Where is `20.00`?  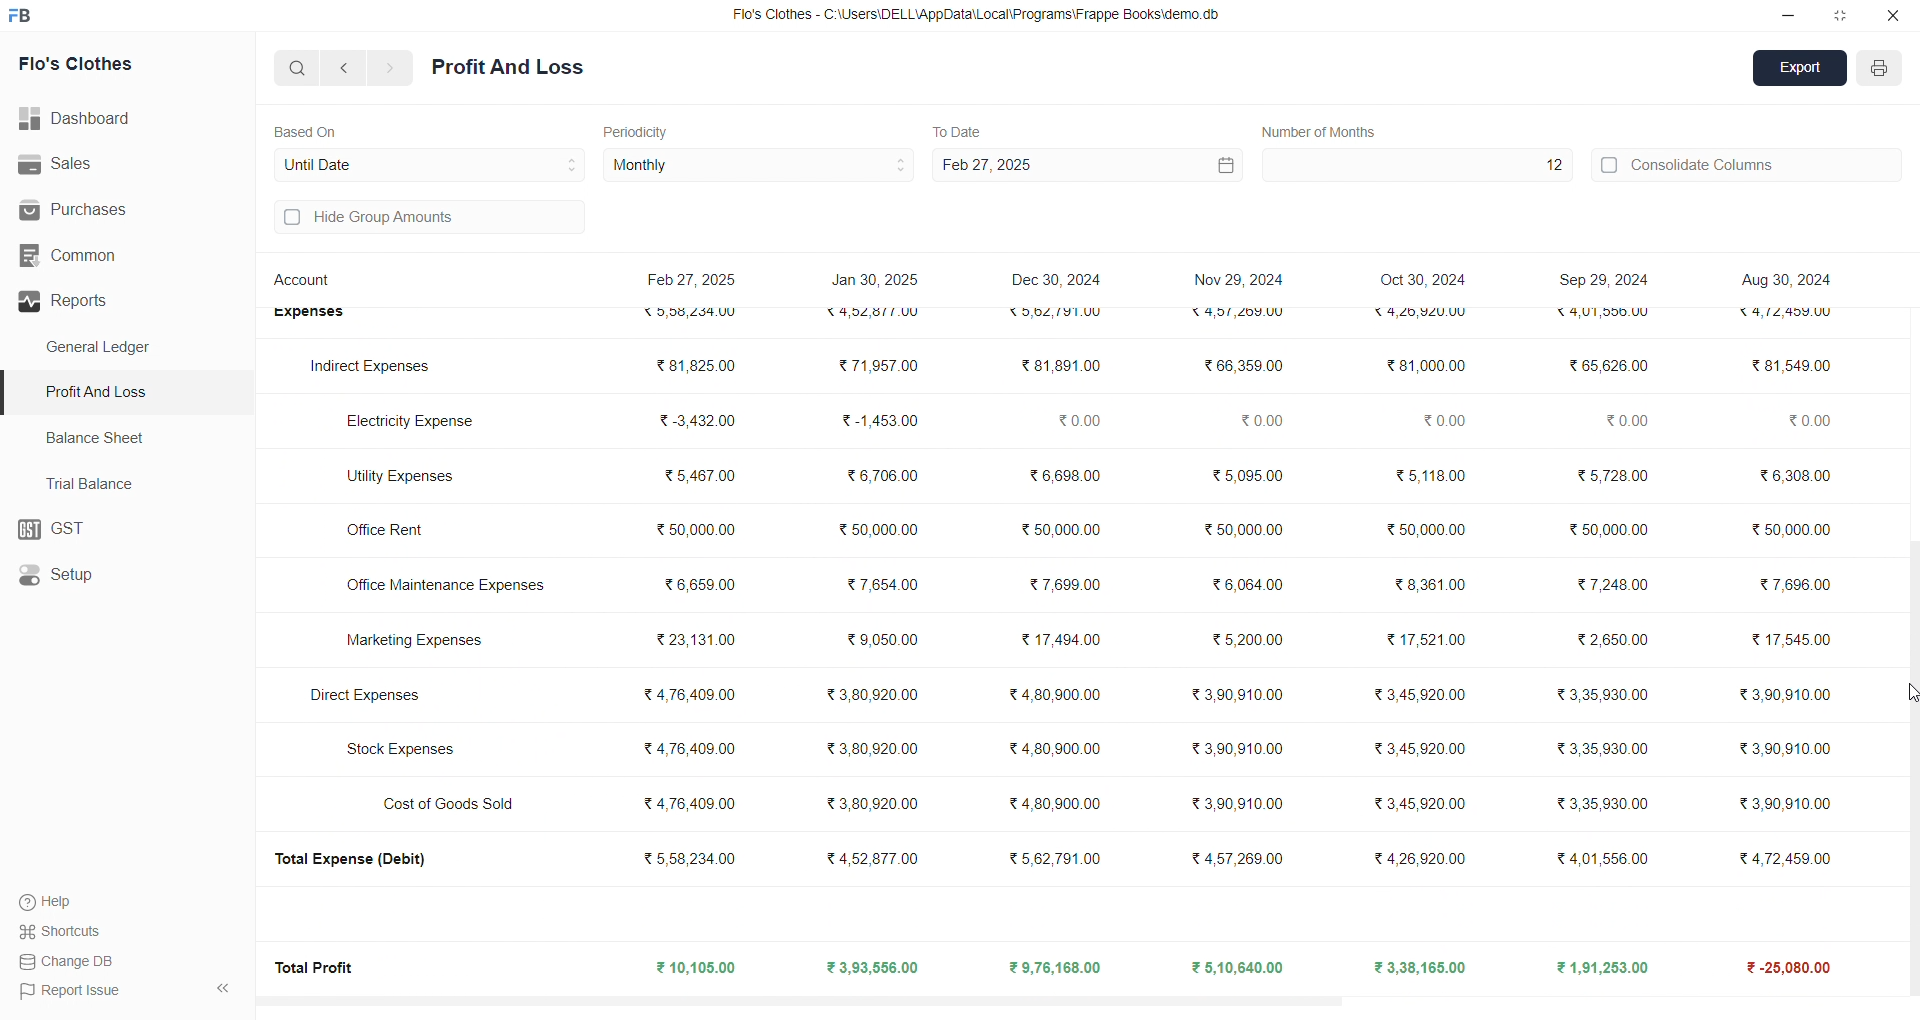 20.00 is located at coordinates (1796, 422).